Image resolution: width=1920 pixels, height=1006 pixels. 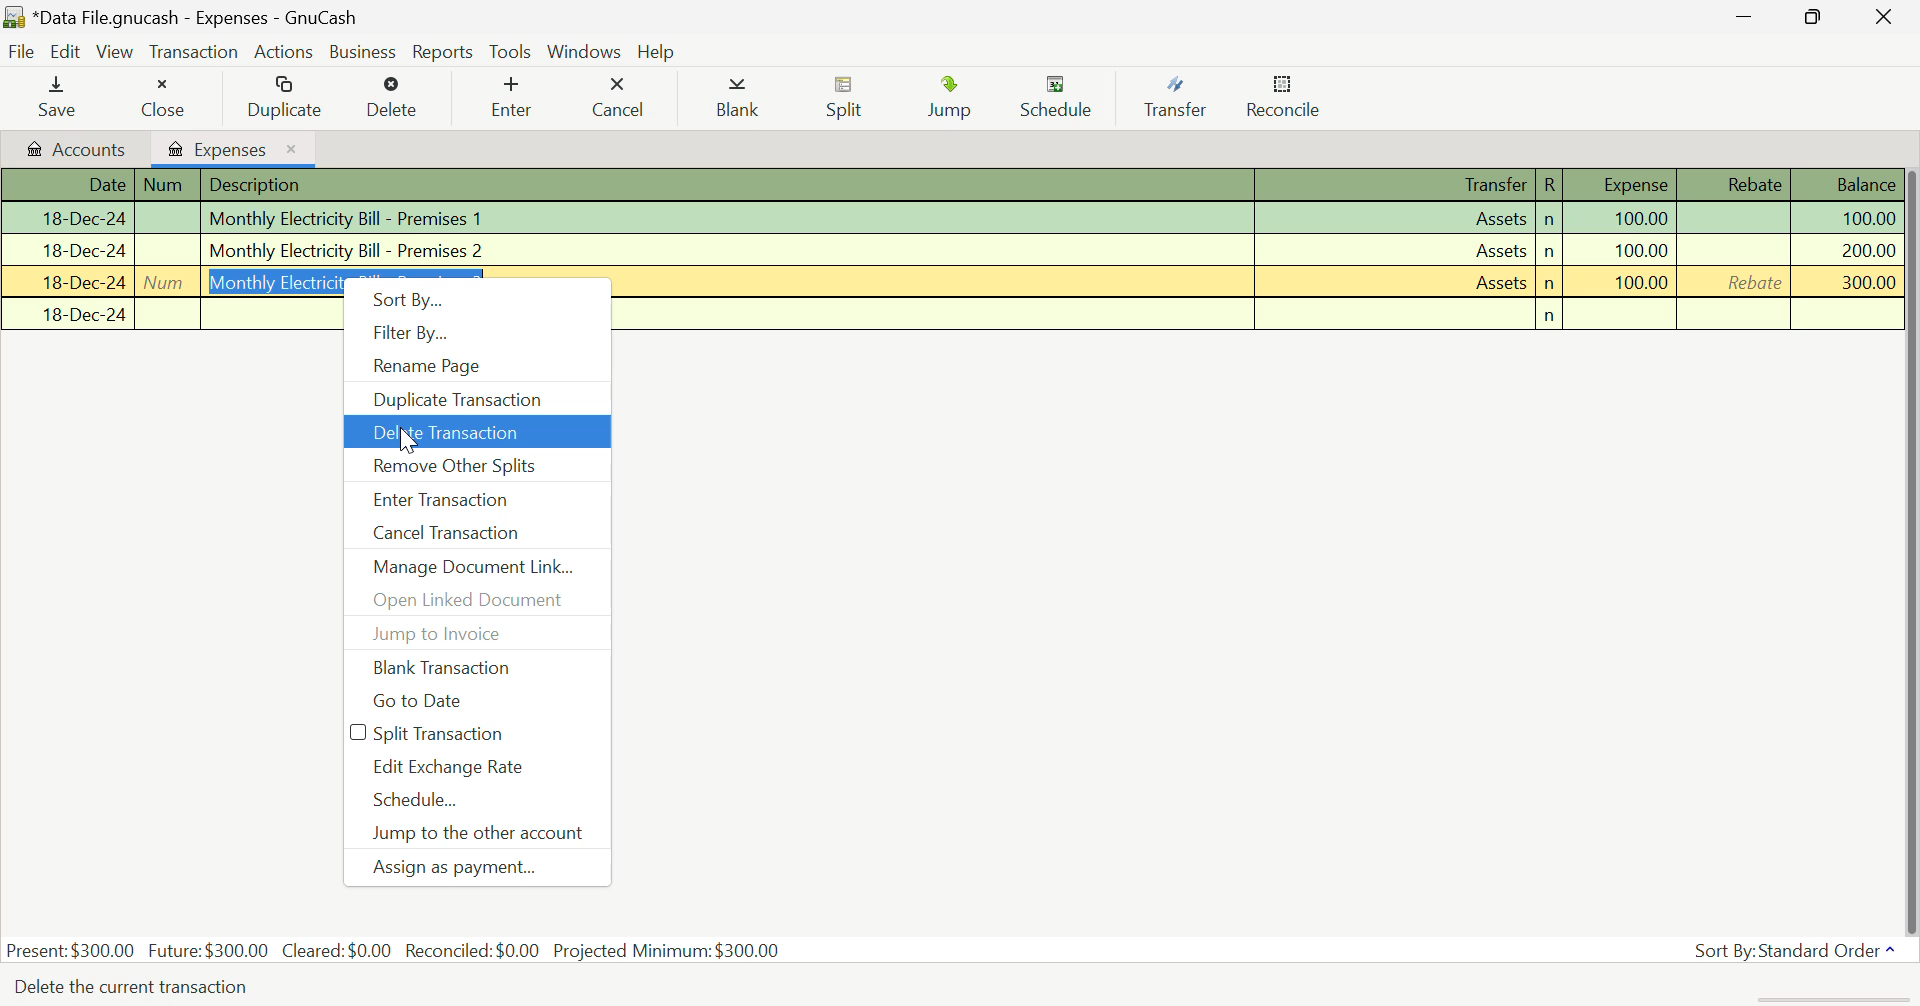 I want to click on Monthly Electricity Bill - Premises 3, so click(x=1259, y=282).